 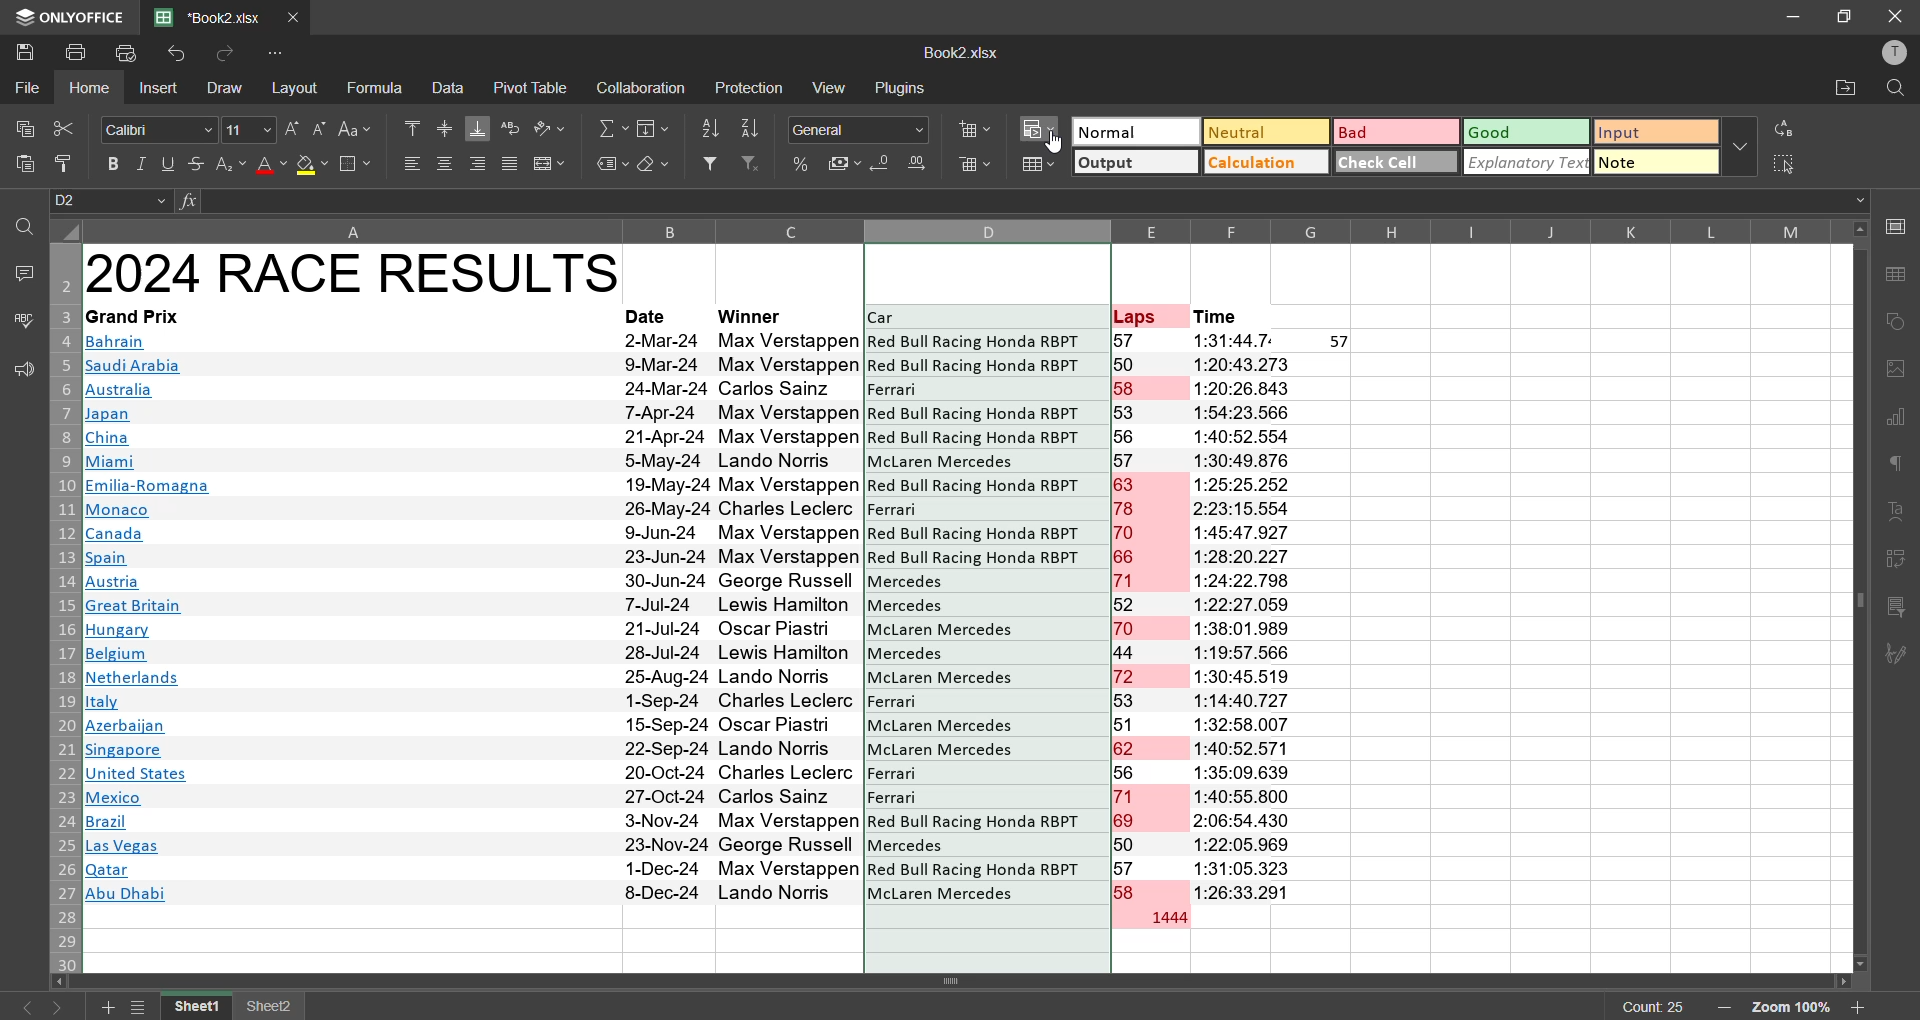 I want to click on laps, so click(x=1151, y=617).